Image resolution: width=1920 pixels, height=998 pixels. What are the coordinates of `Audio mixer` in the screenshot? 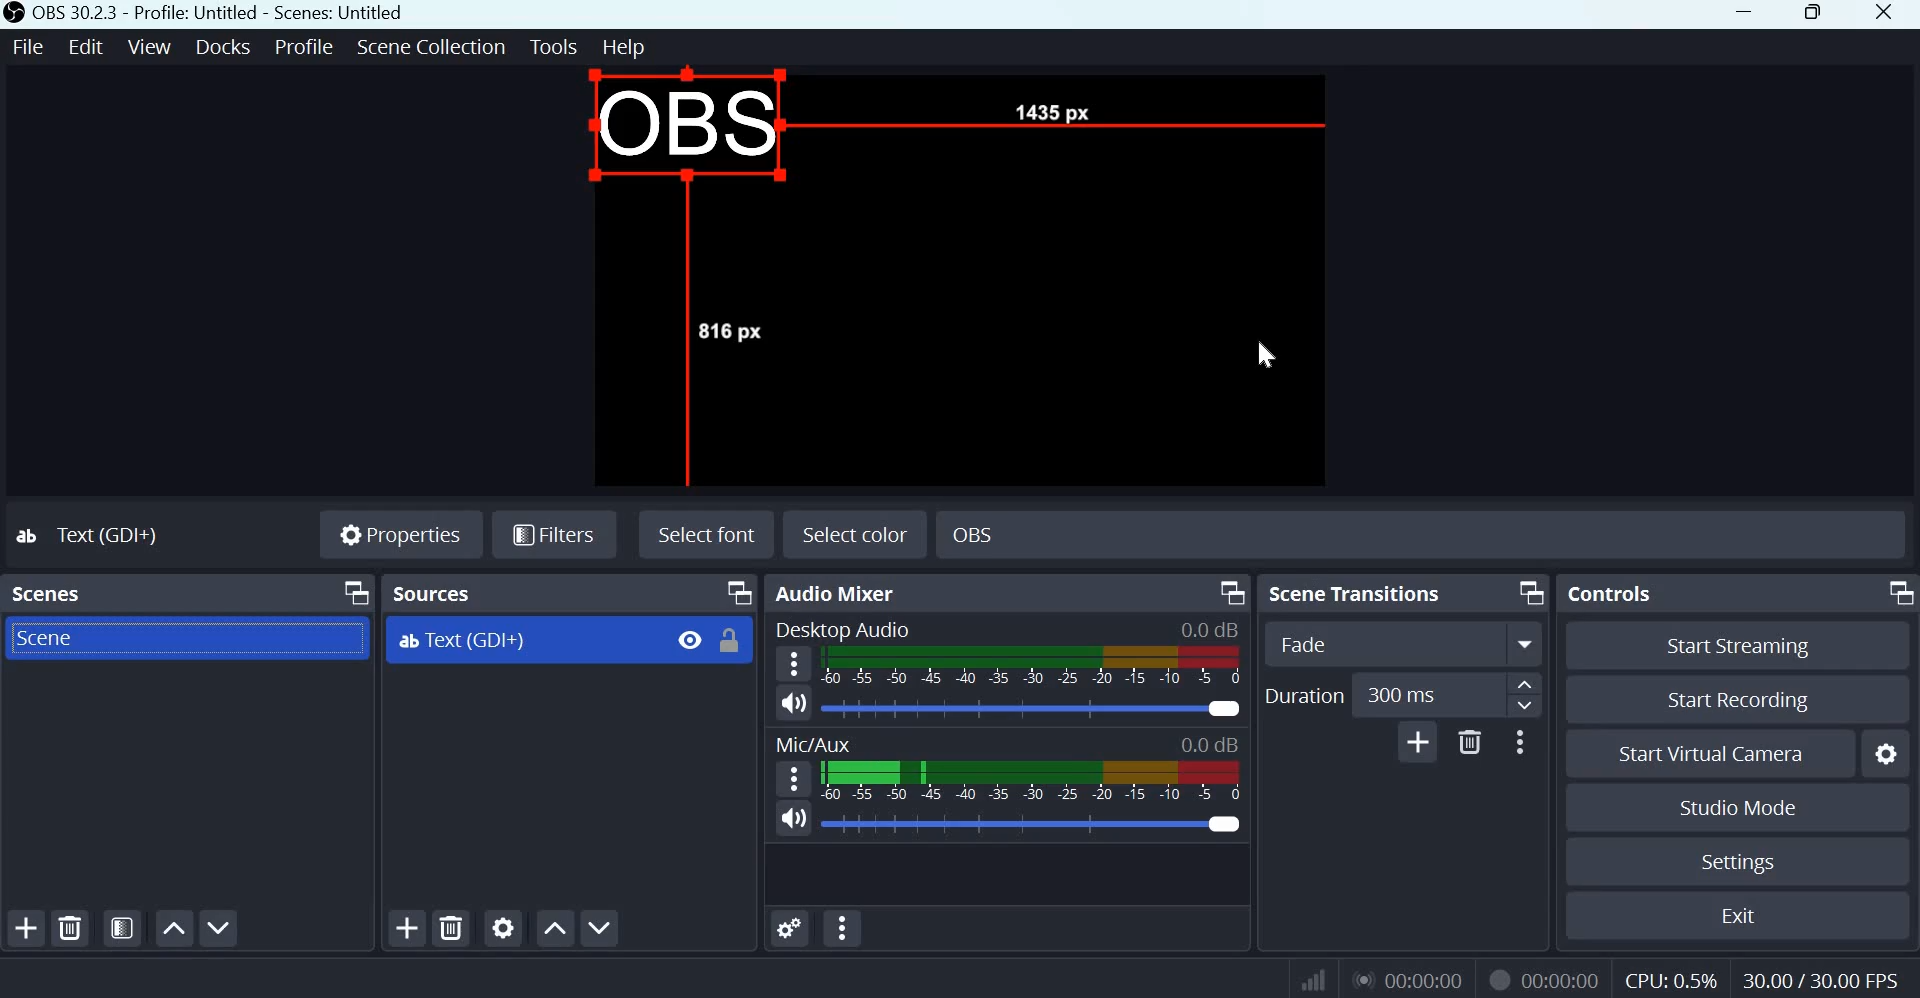 It's located at (841, 592).